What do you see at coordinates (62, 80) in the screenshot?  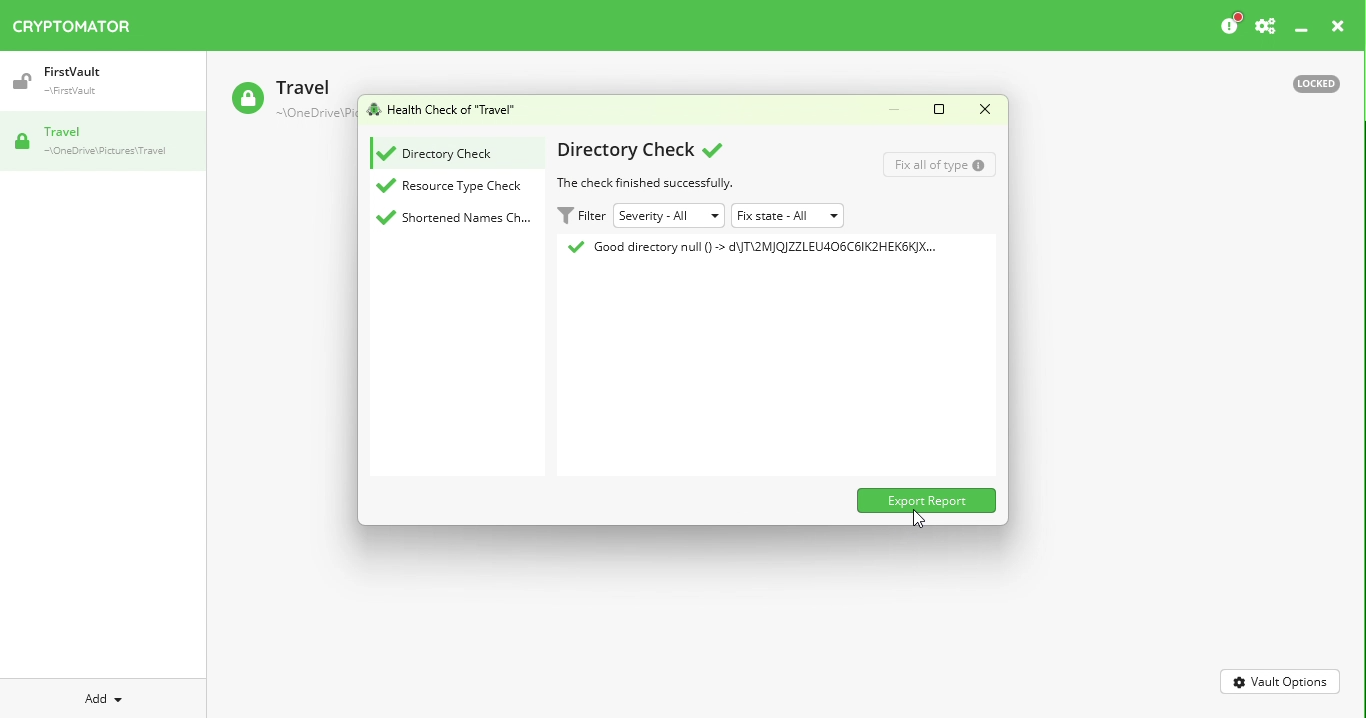 I see `Vault` at bounding box center [62, 80].